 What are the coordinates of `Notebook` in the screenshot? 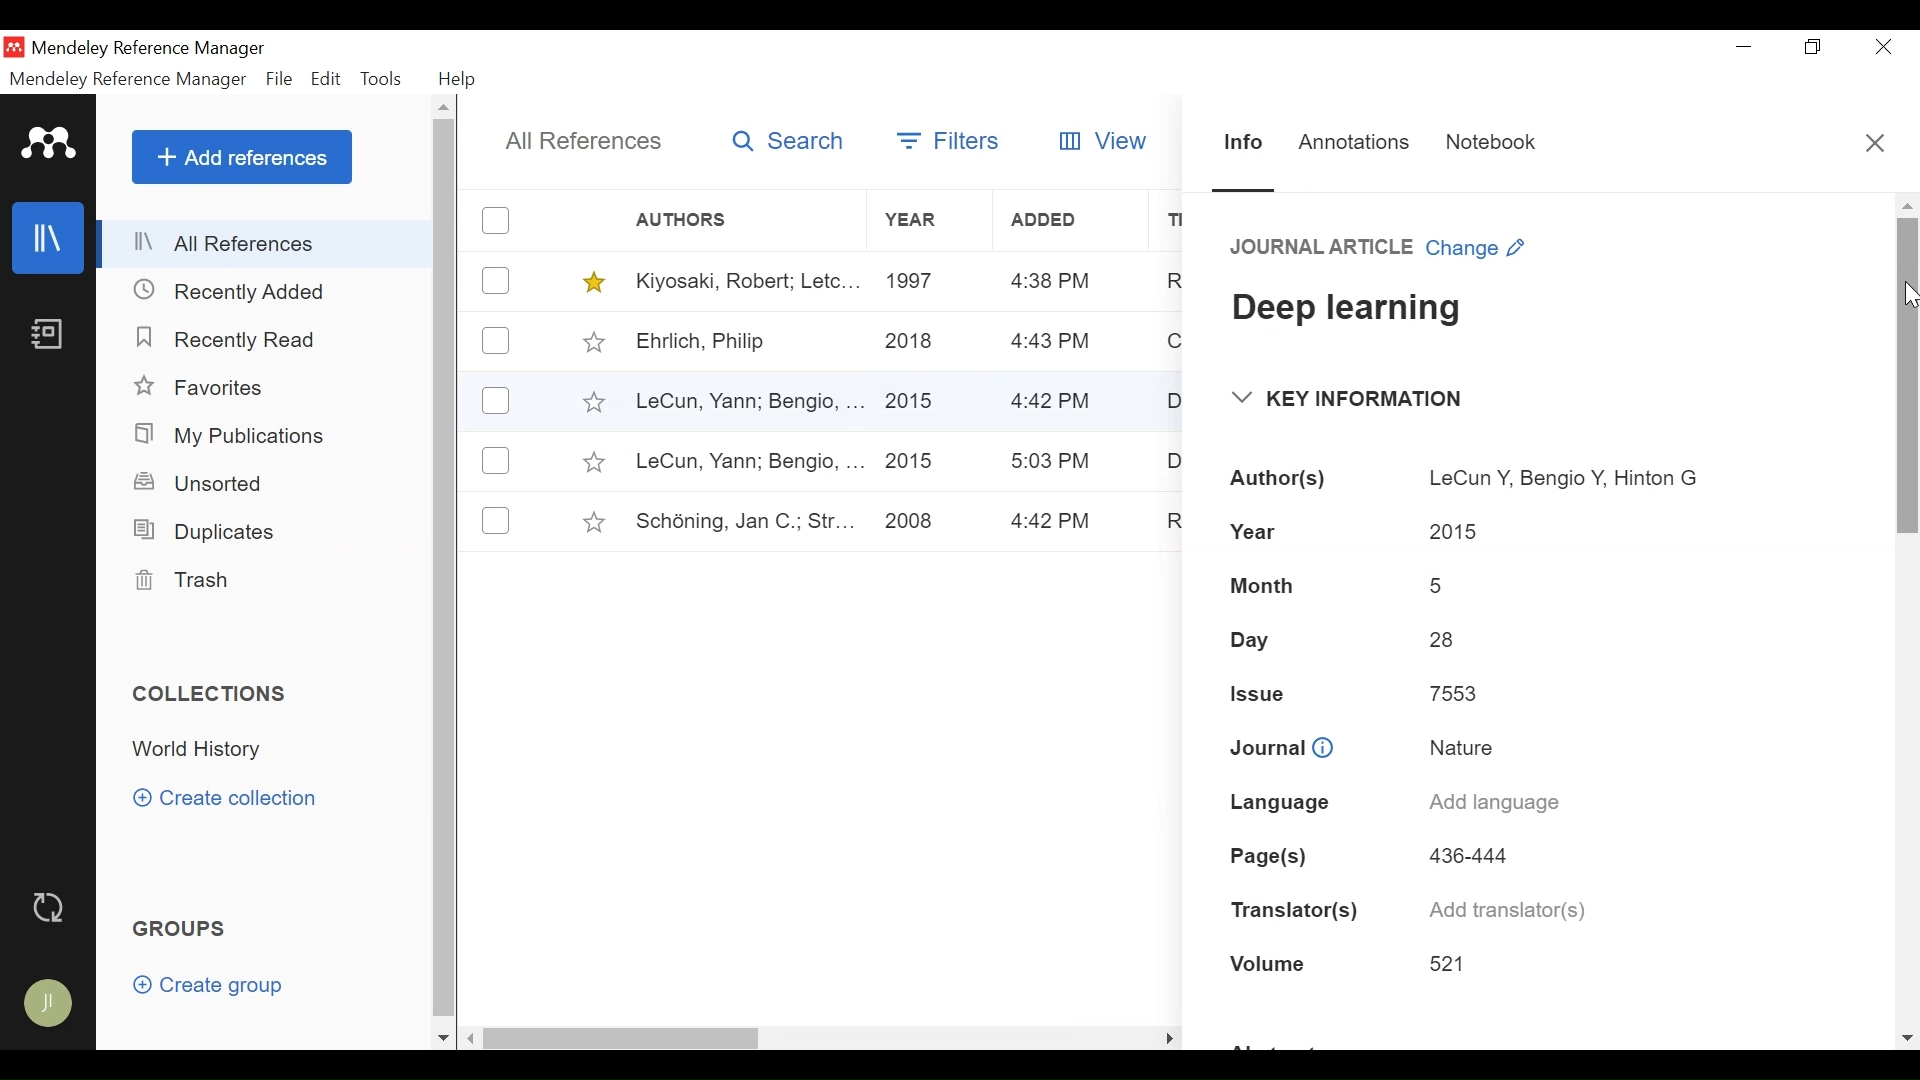 It's located at (1499, 143).